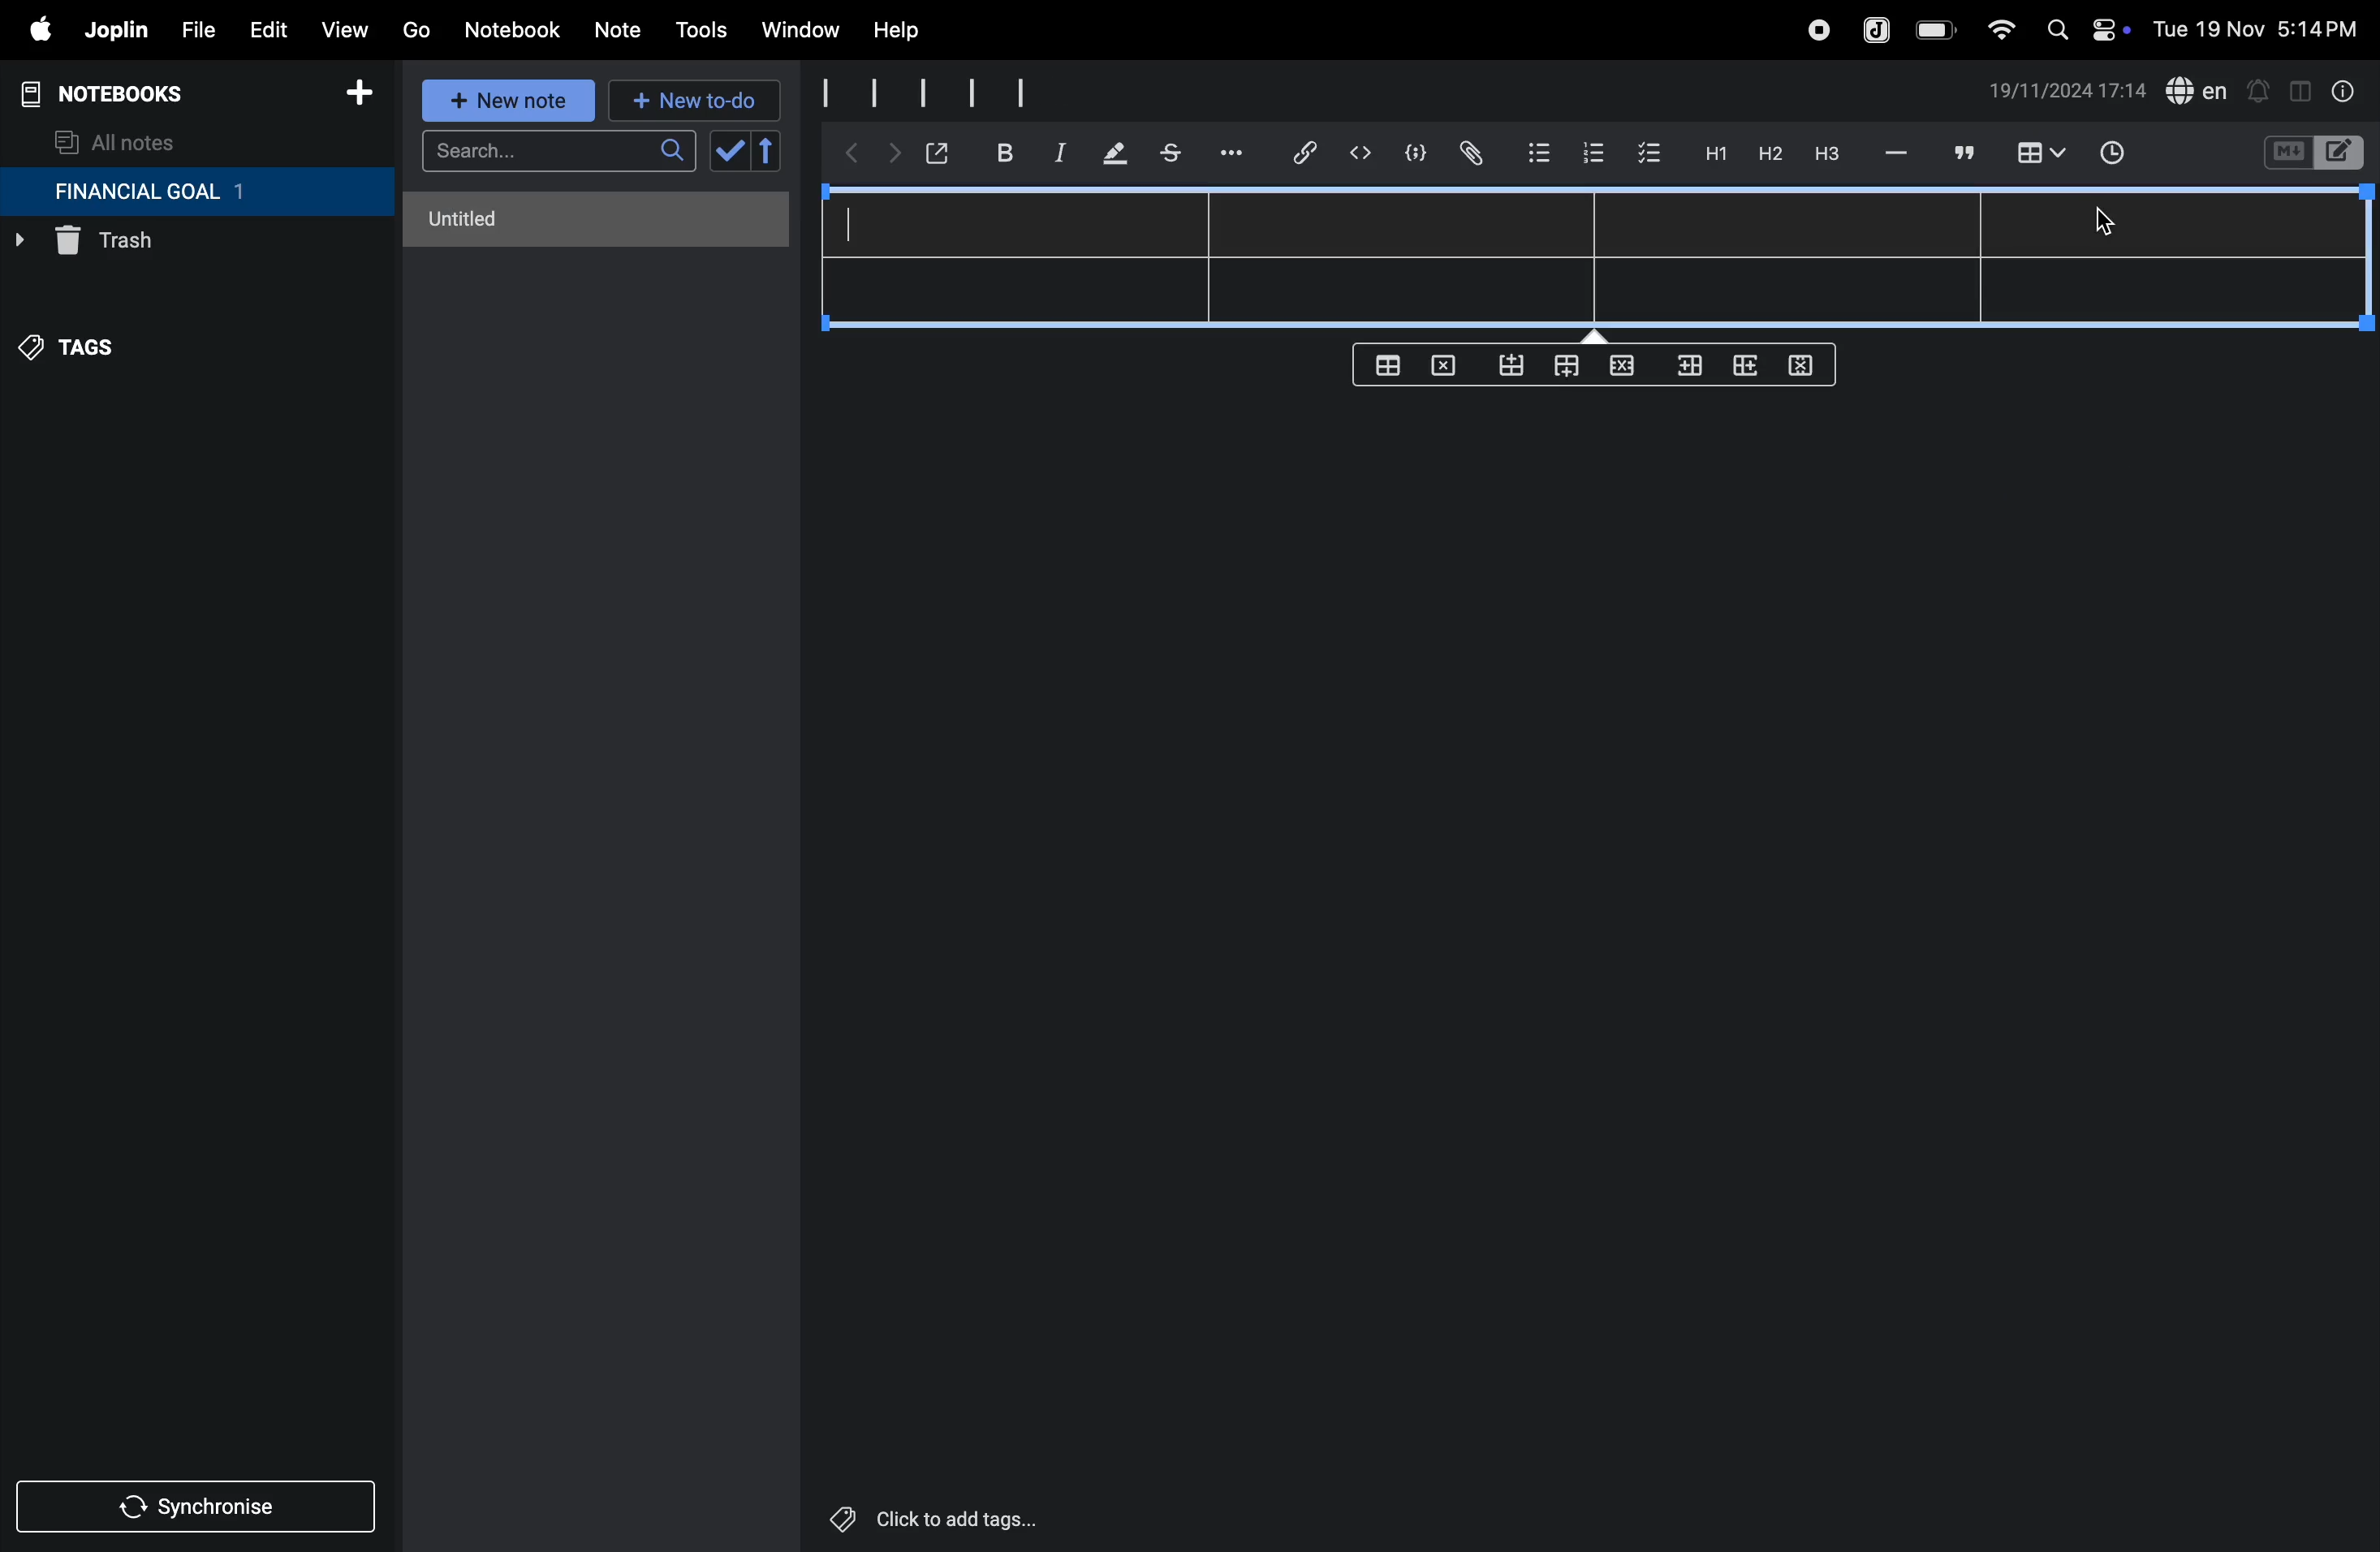 The width and height of the screenshot is (2380, 1552). What do you see at coordinates (1768, 153) in the screenshot?
I see `h2` at bounding box center [1768, 153].